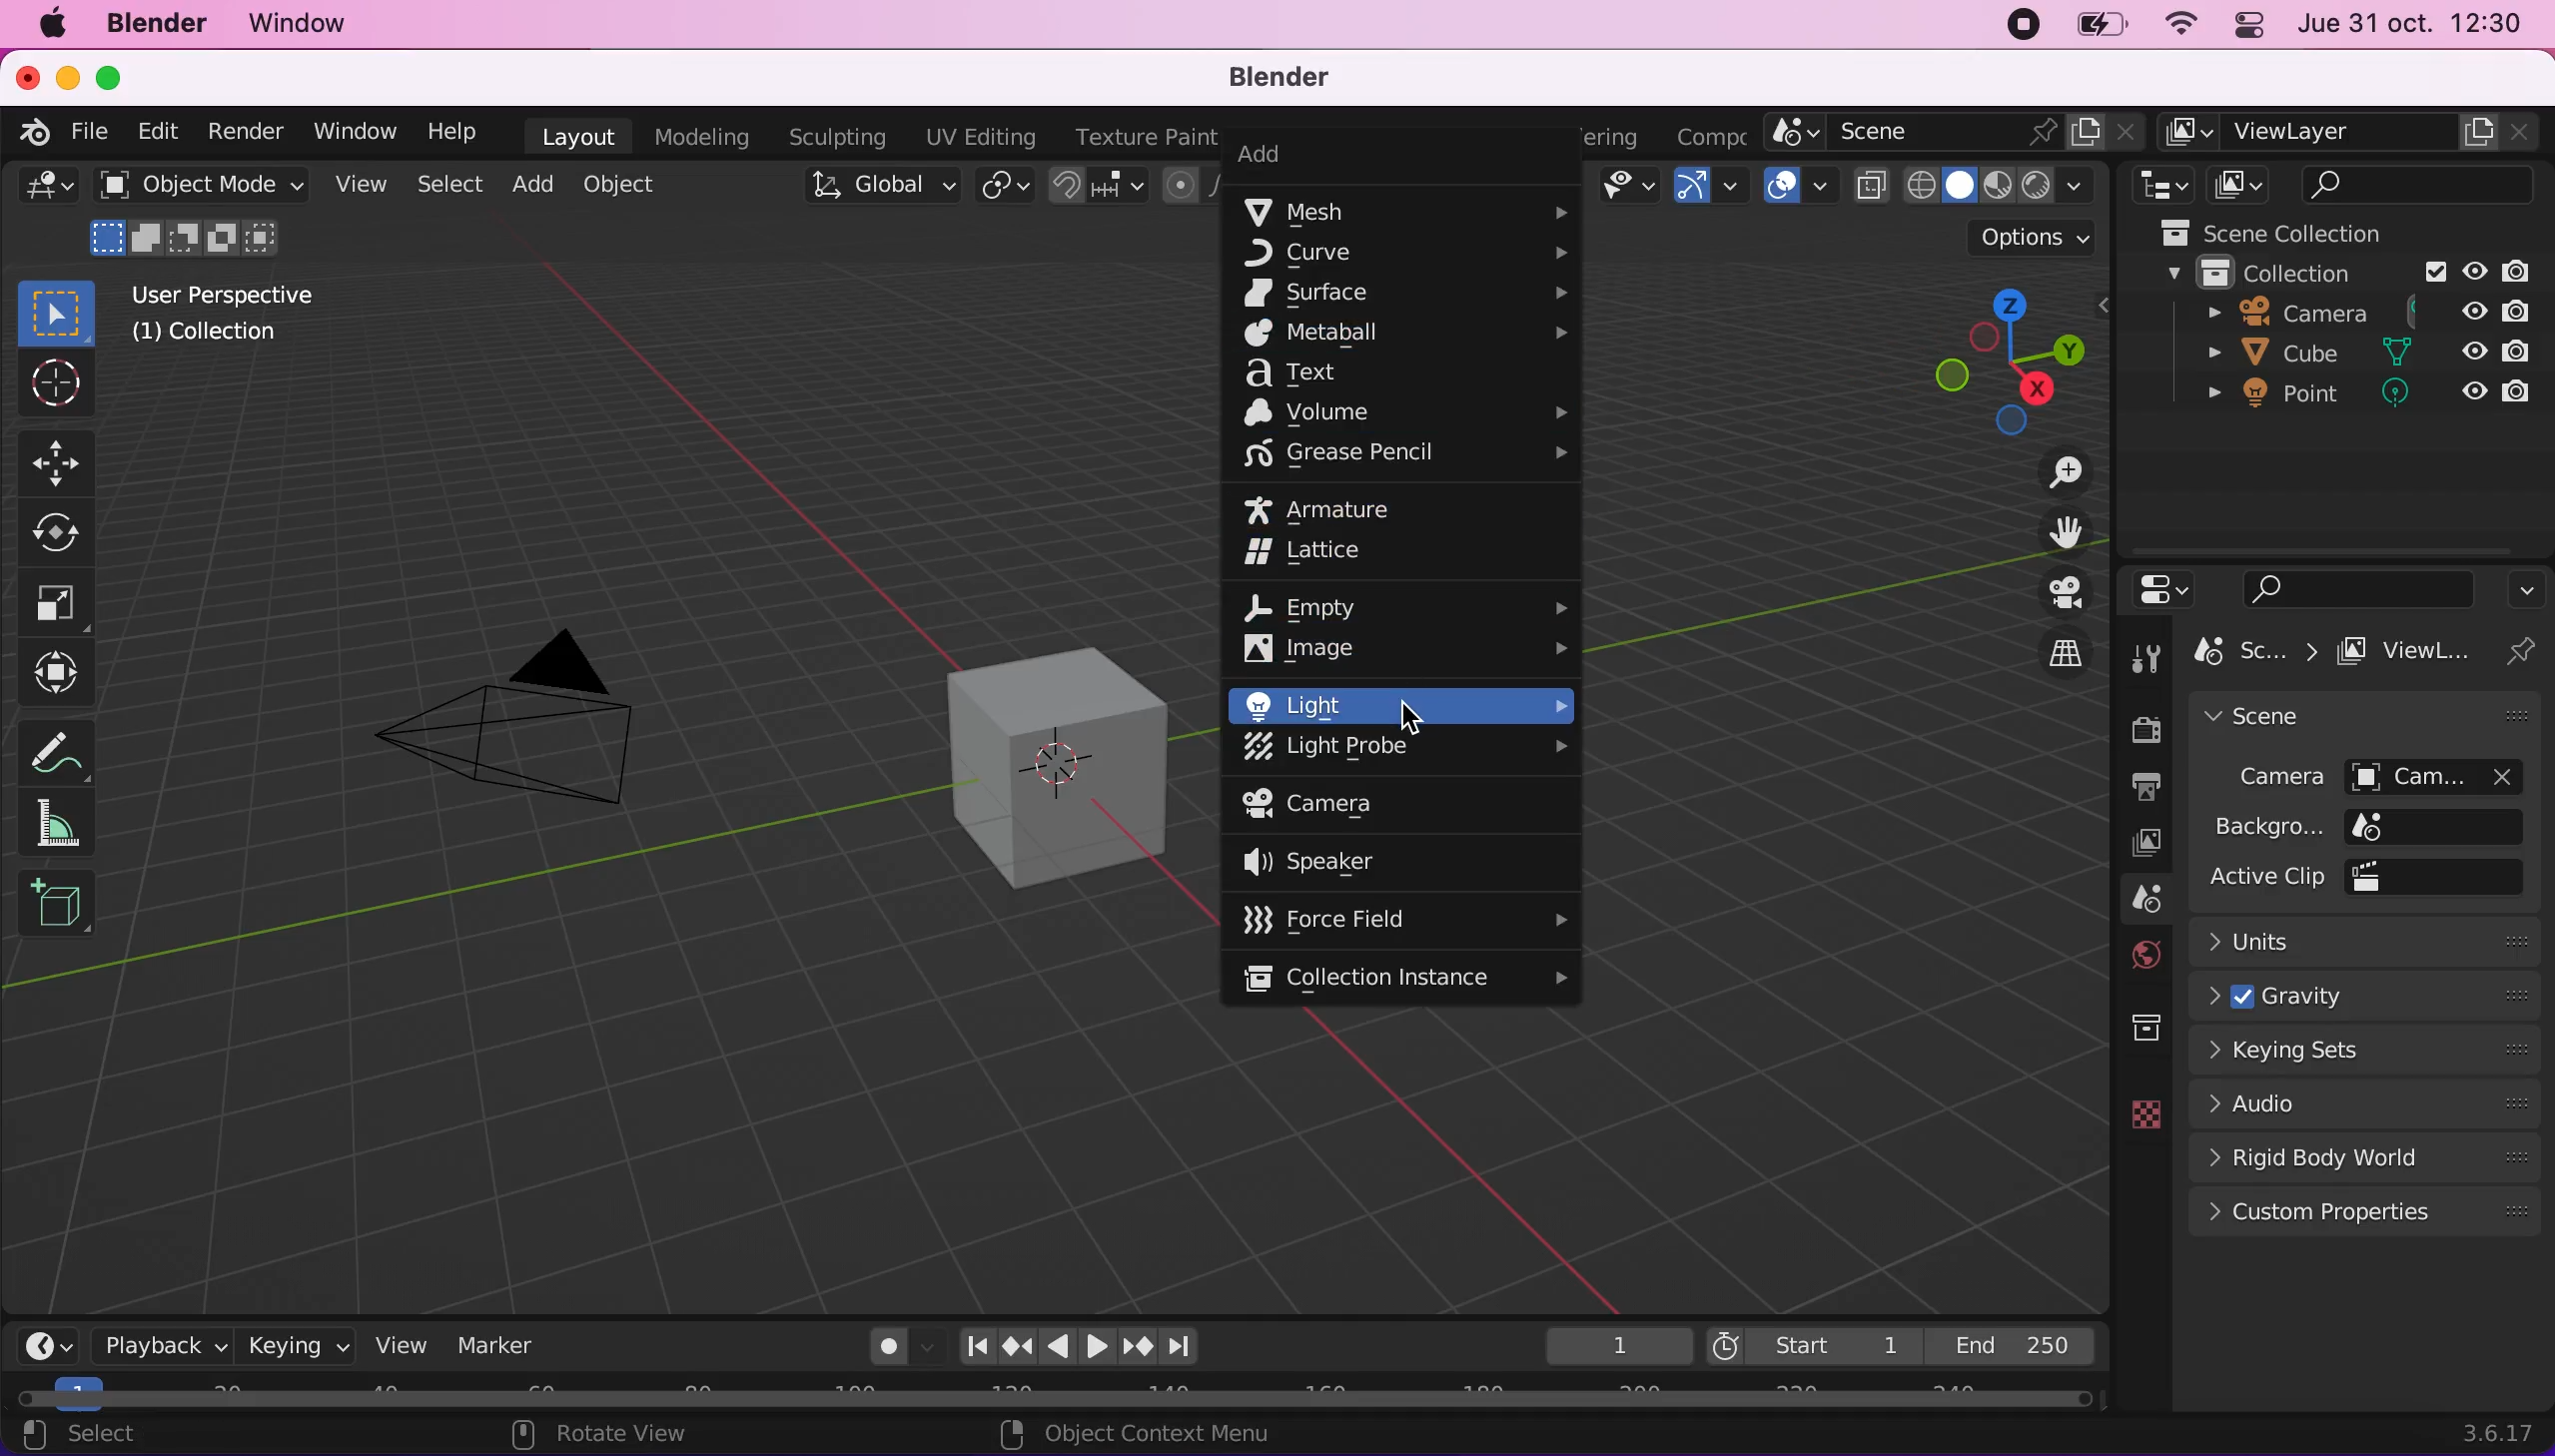  What do you see at coordinates (1185, 1344) in the screenshot?
I see `Jump to endpoint` at bounding box center [1185, 1344].